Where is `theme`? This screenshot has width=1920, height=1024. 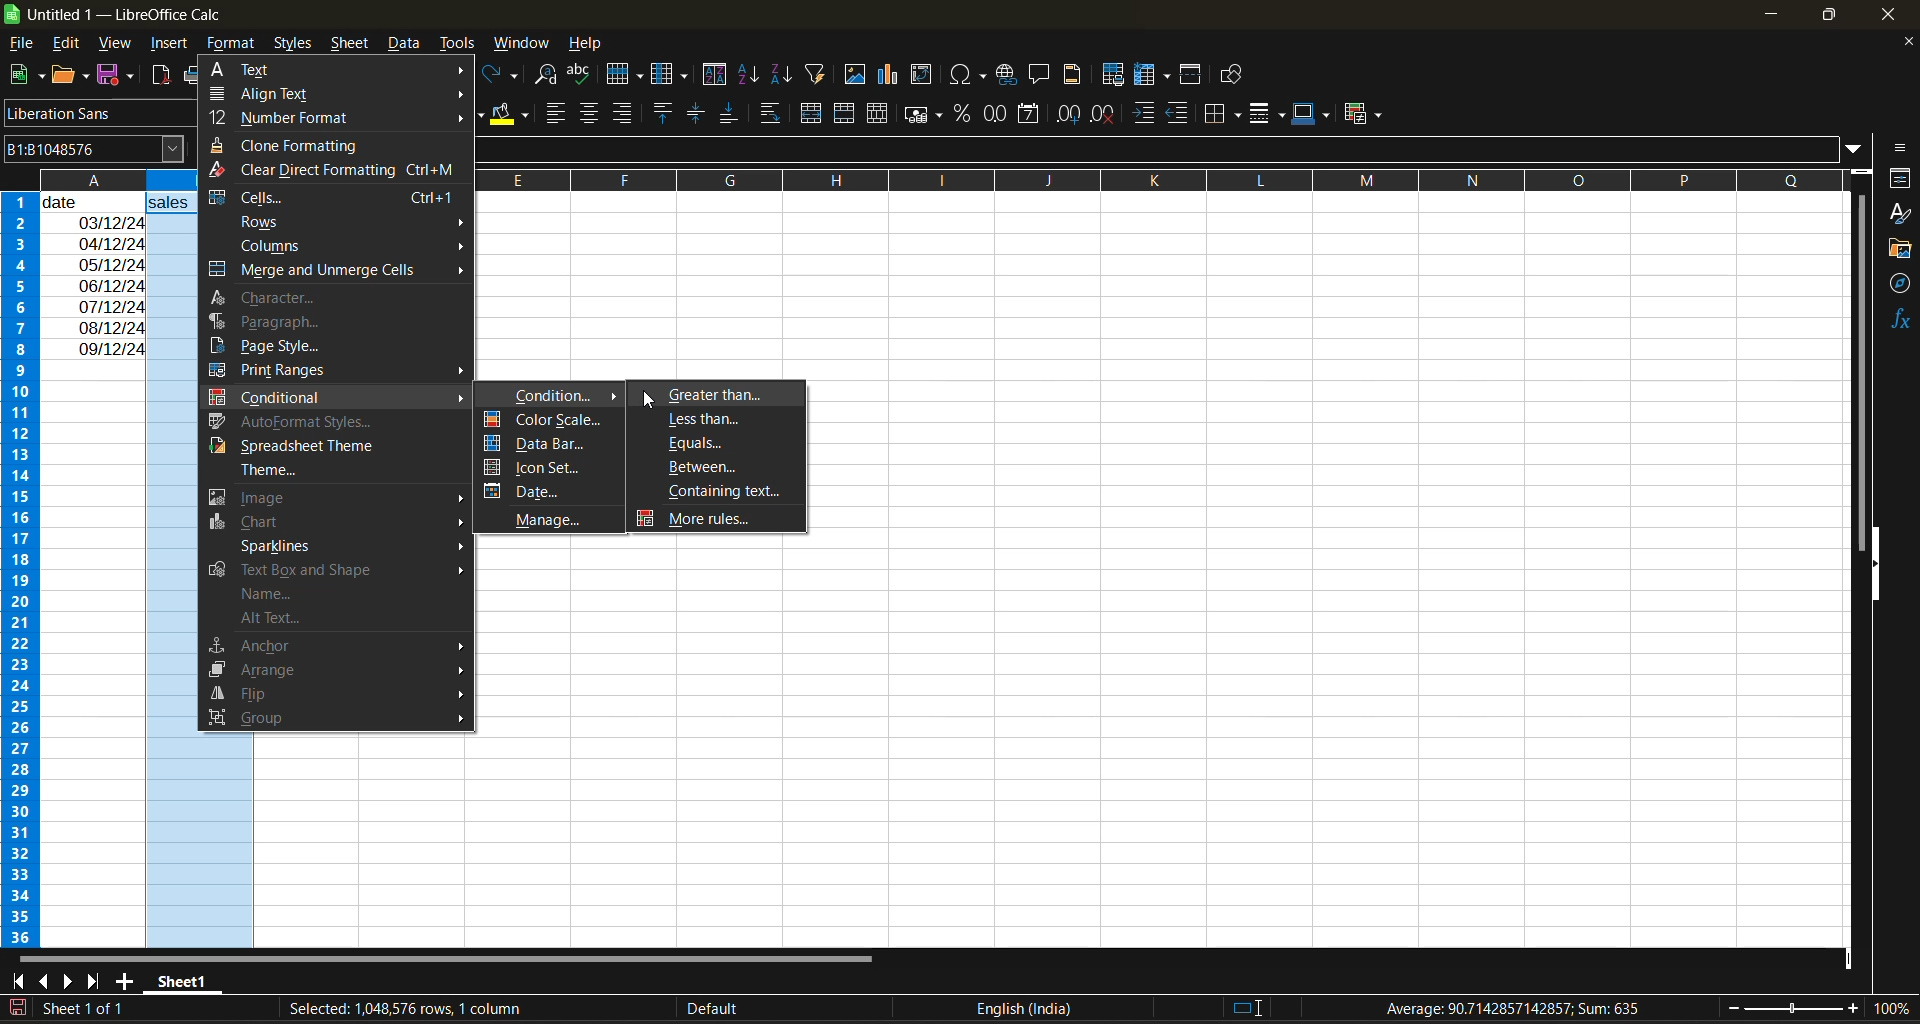 theme is located at coordinates (320, 471).